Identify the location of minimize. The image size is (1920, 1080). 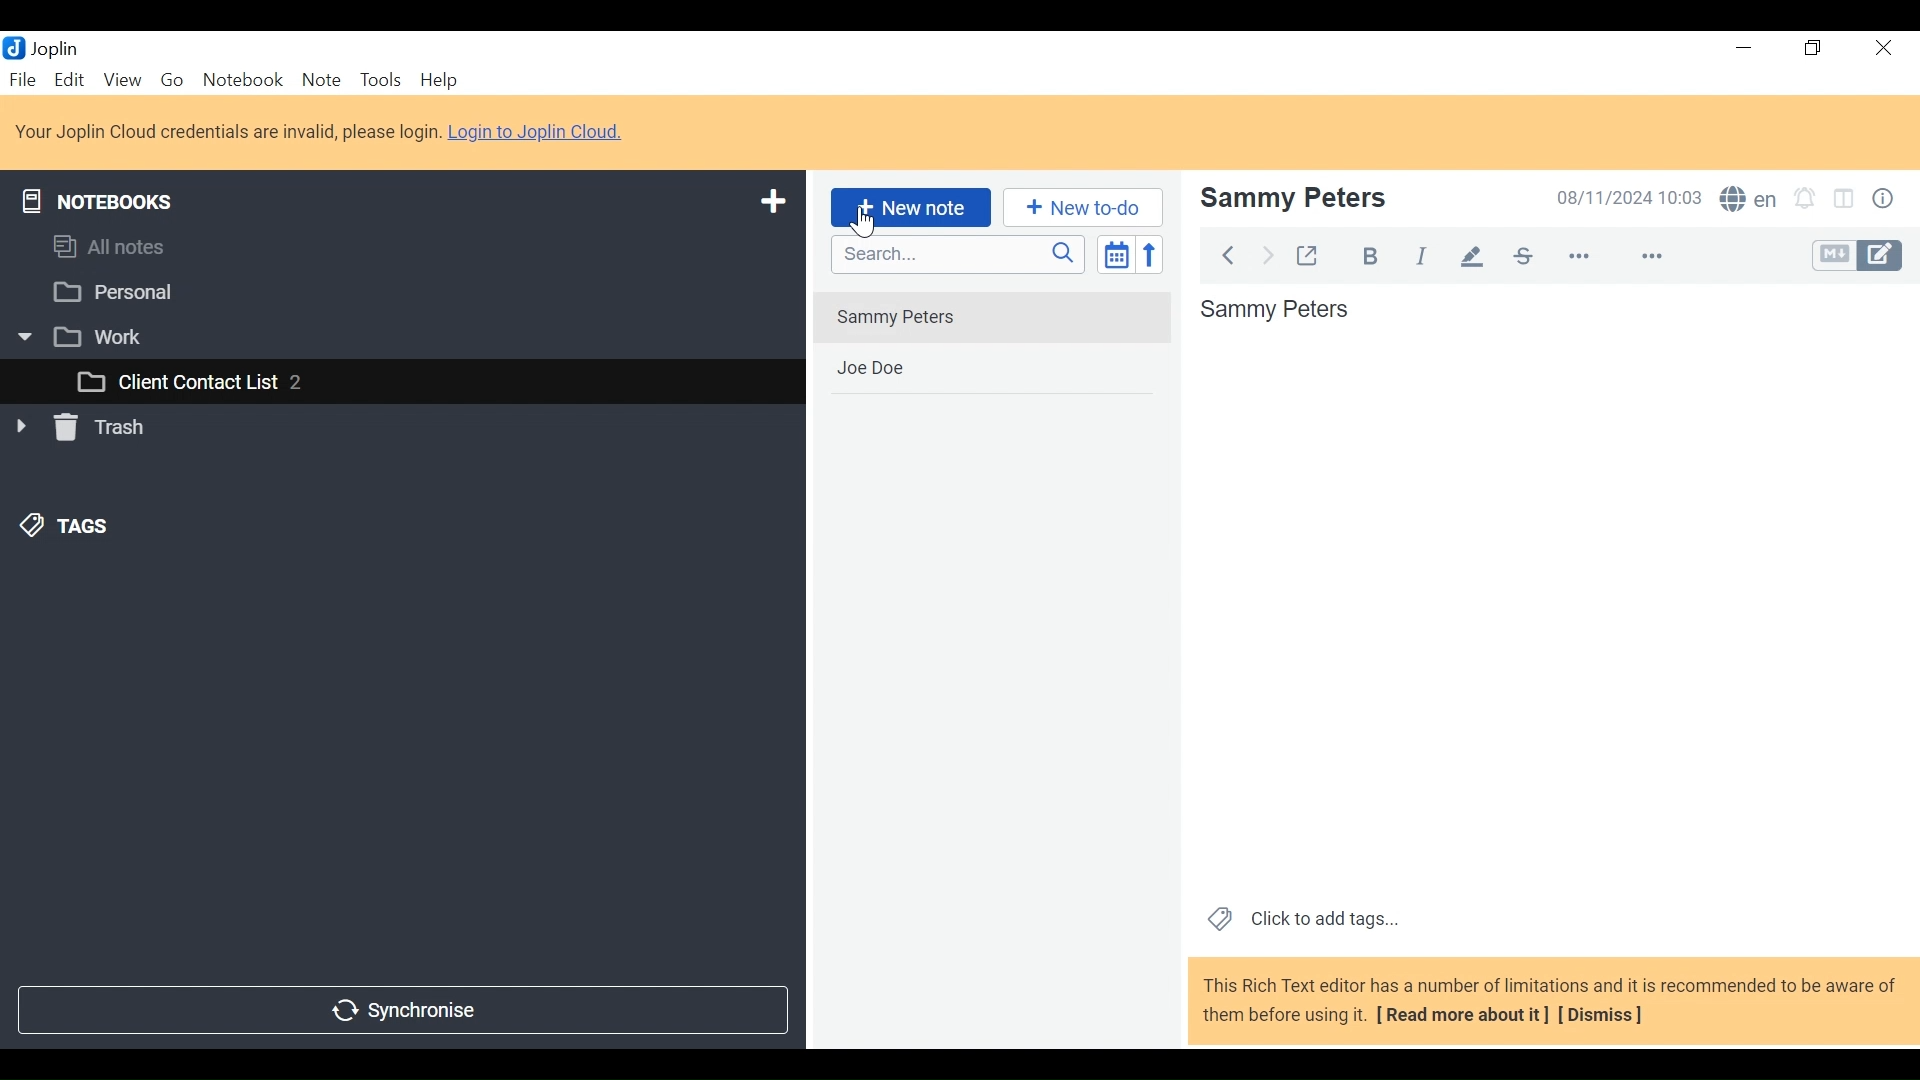
(1739, 48).